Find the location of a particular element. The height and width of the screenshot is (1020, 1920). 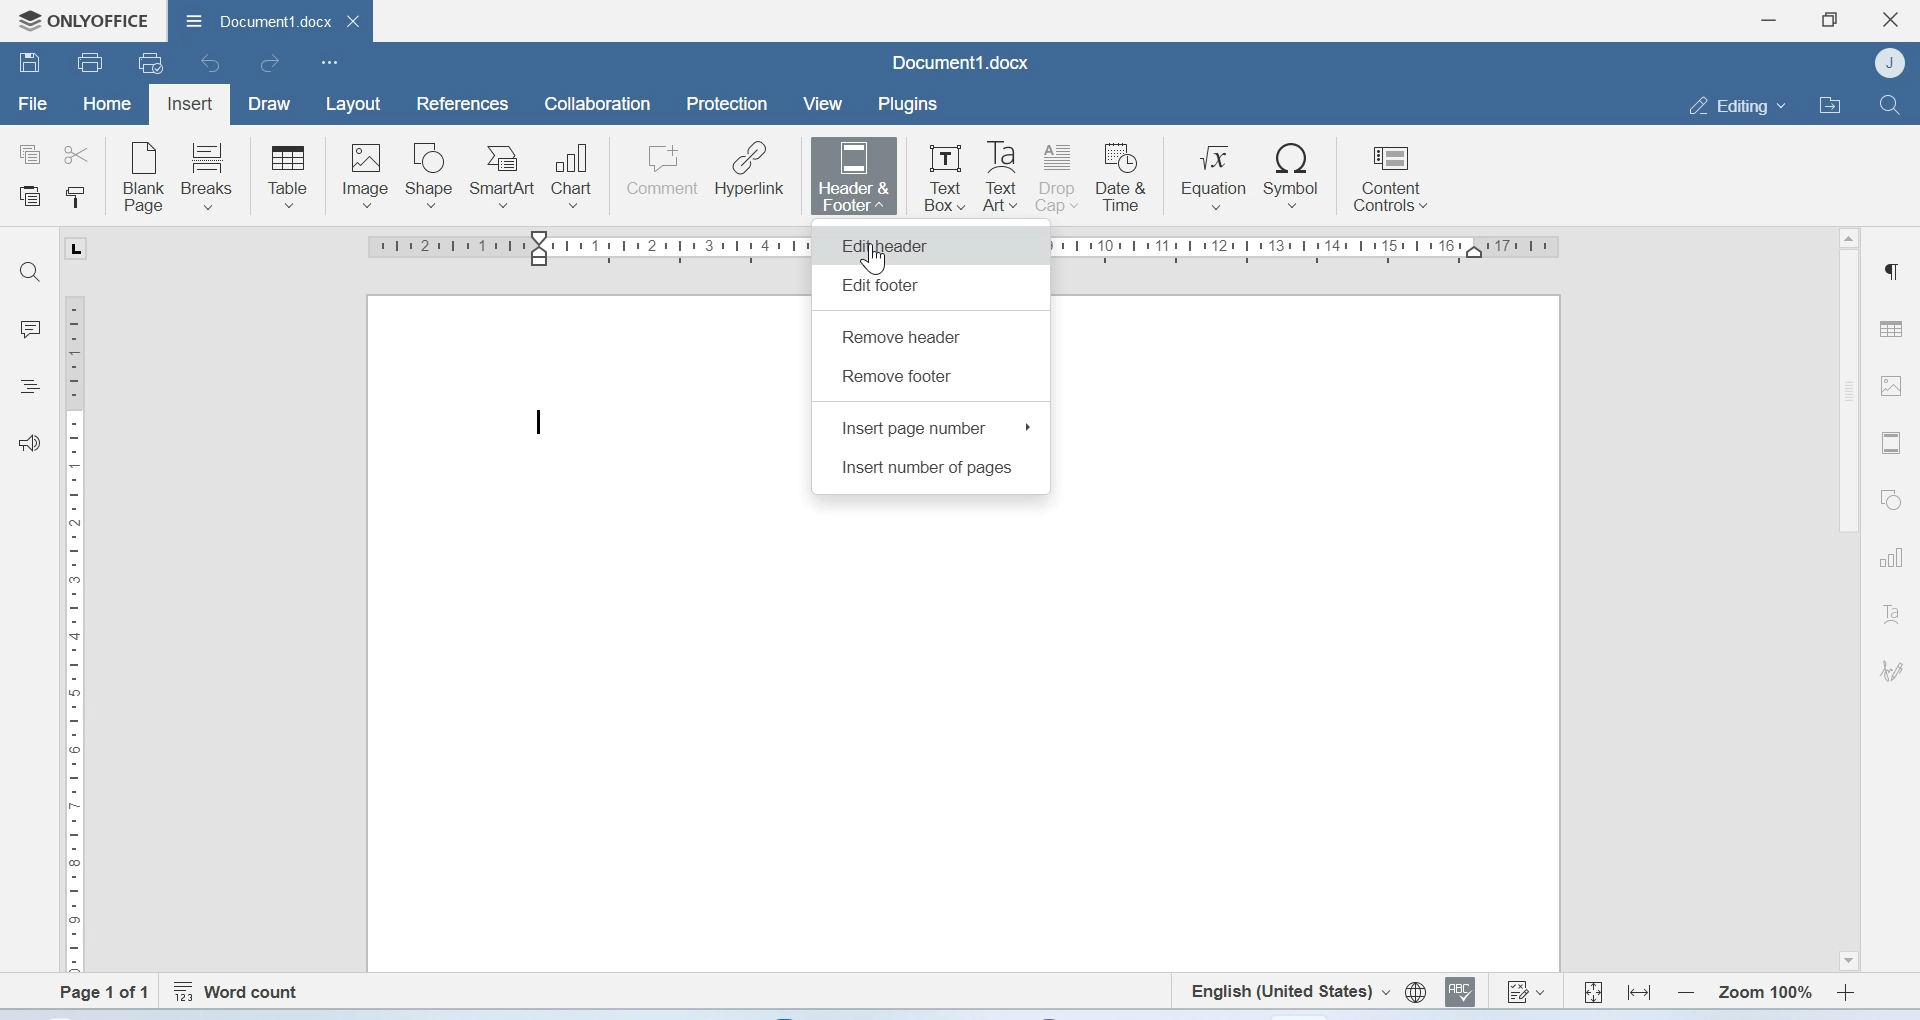

Scroll up is located at coordinates (1848, 238).